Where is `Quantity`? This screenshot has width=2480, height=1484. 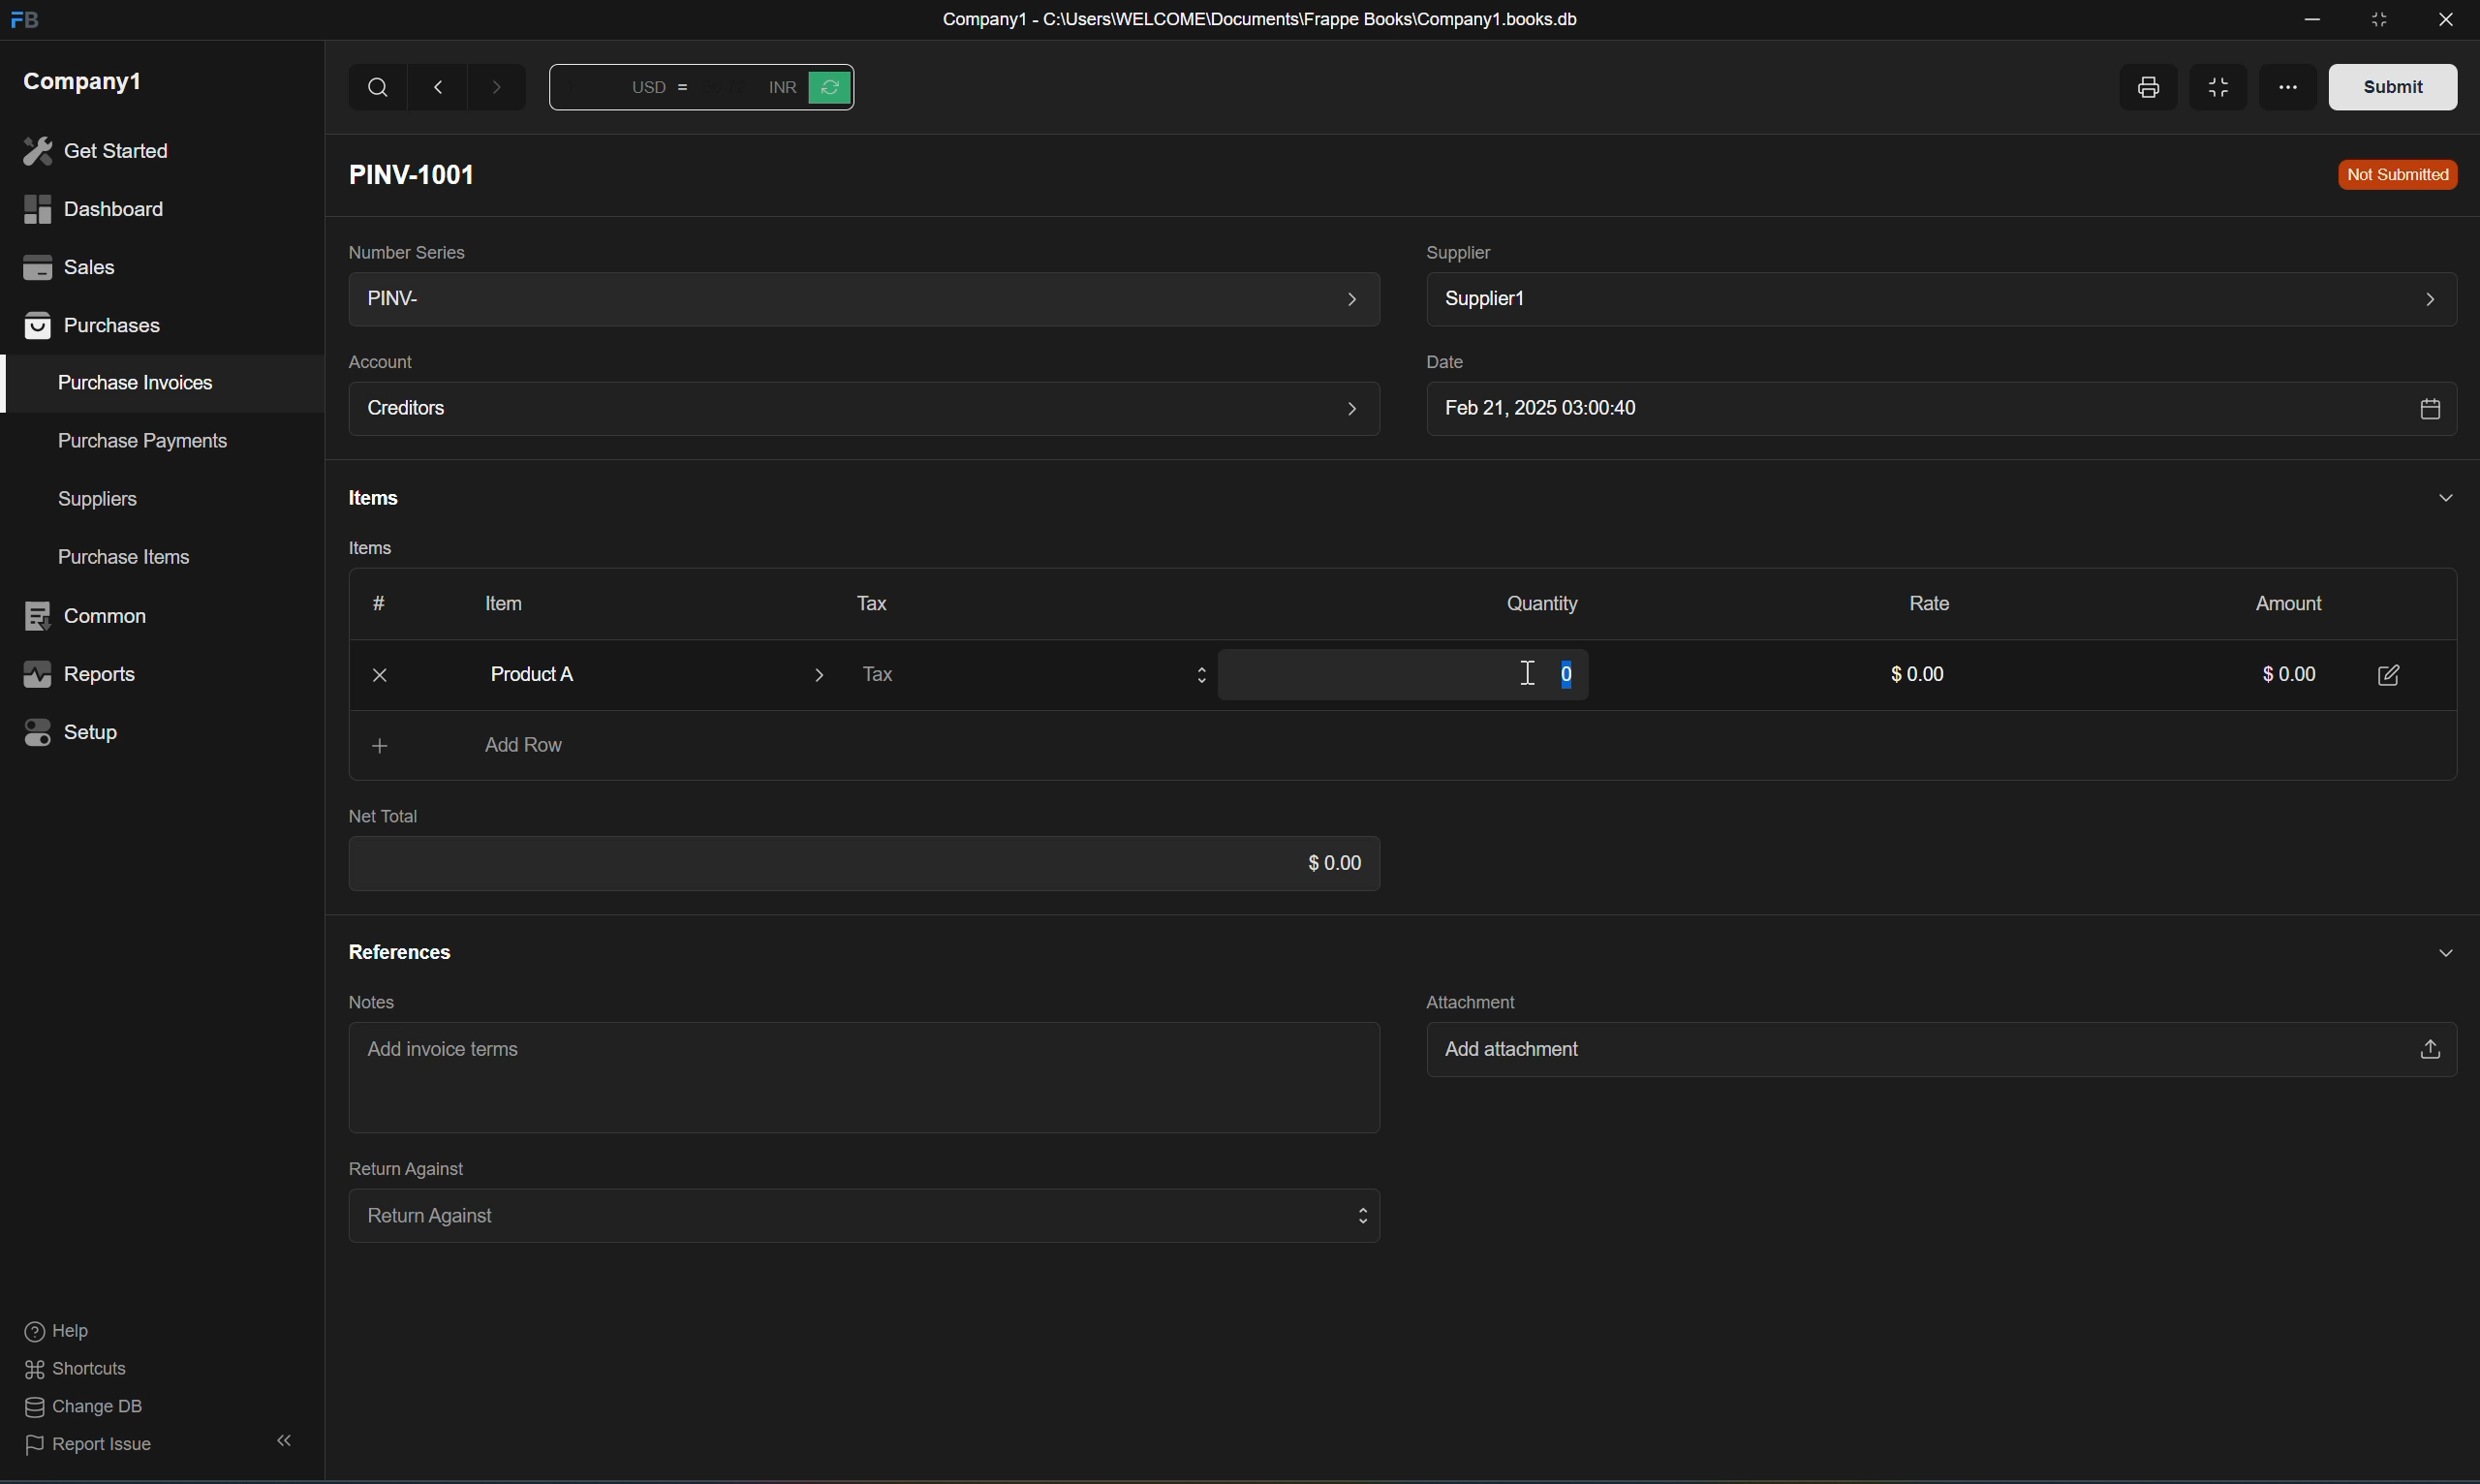 Quantity is located at coordinates (1532, 605).